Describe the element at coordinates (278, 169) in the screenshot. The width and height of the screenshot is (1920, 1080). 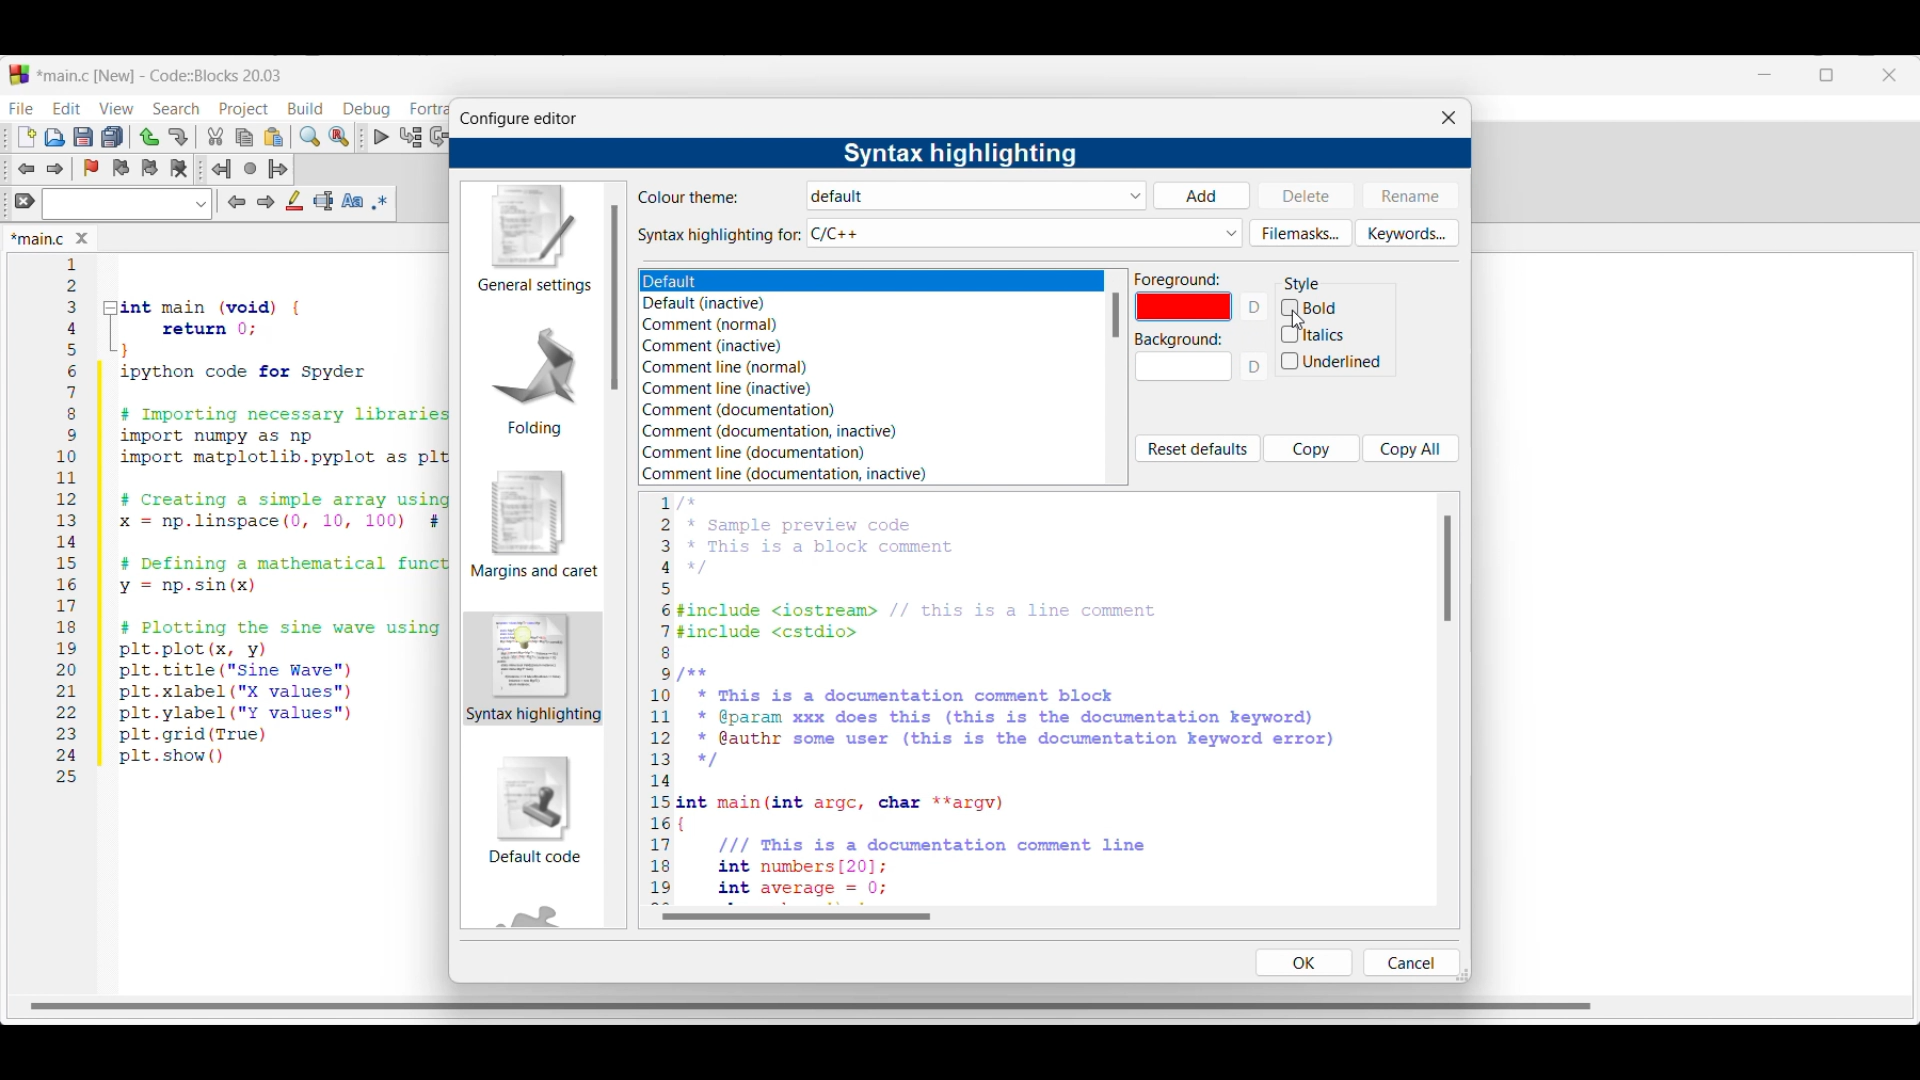
I see `Jump forward` at that location.